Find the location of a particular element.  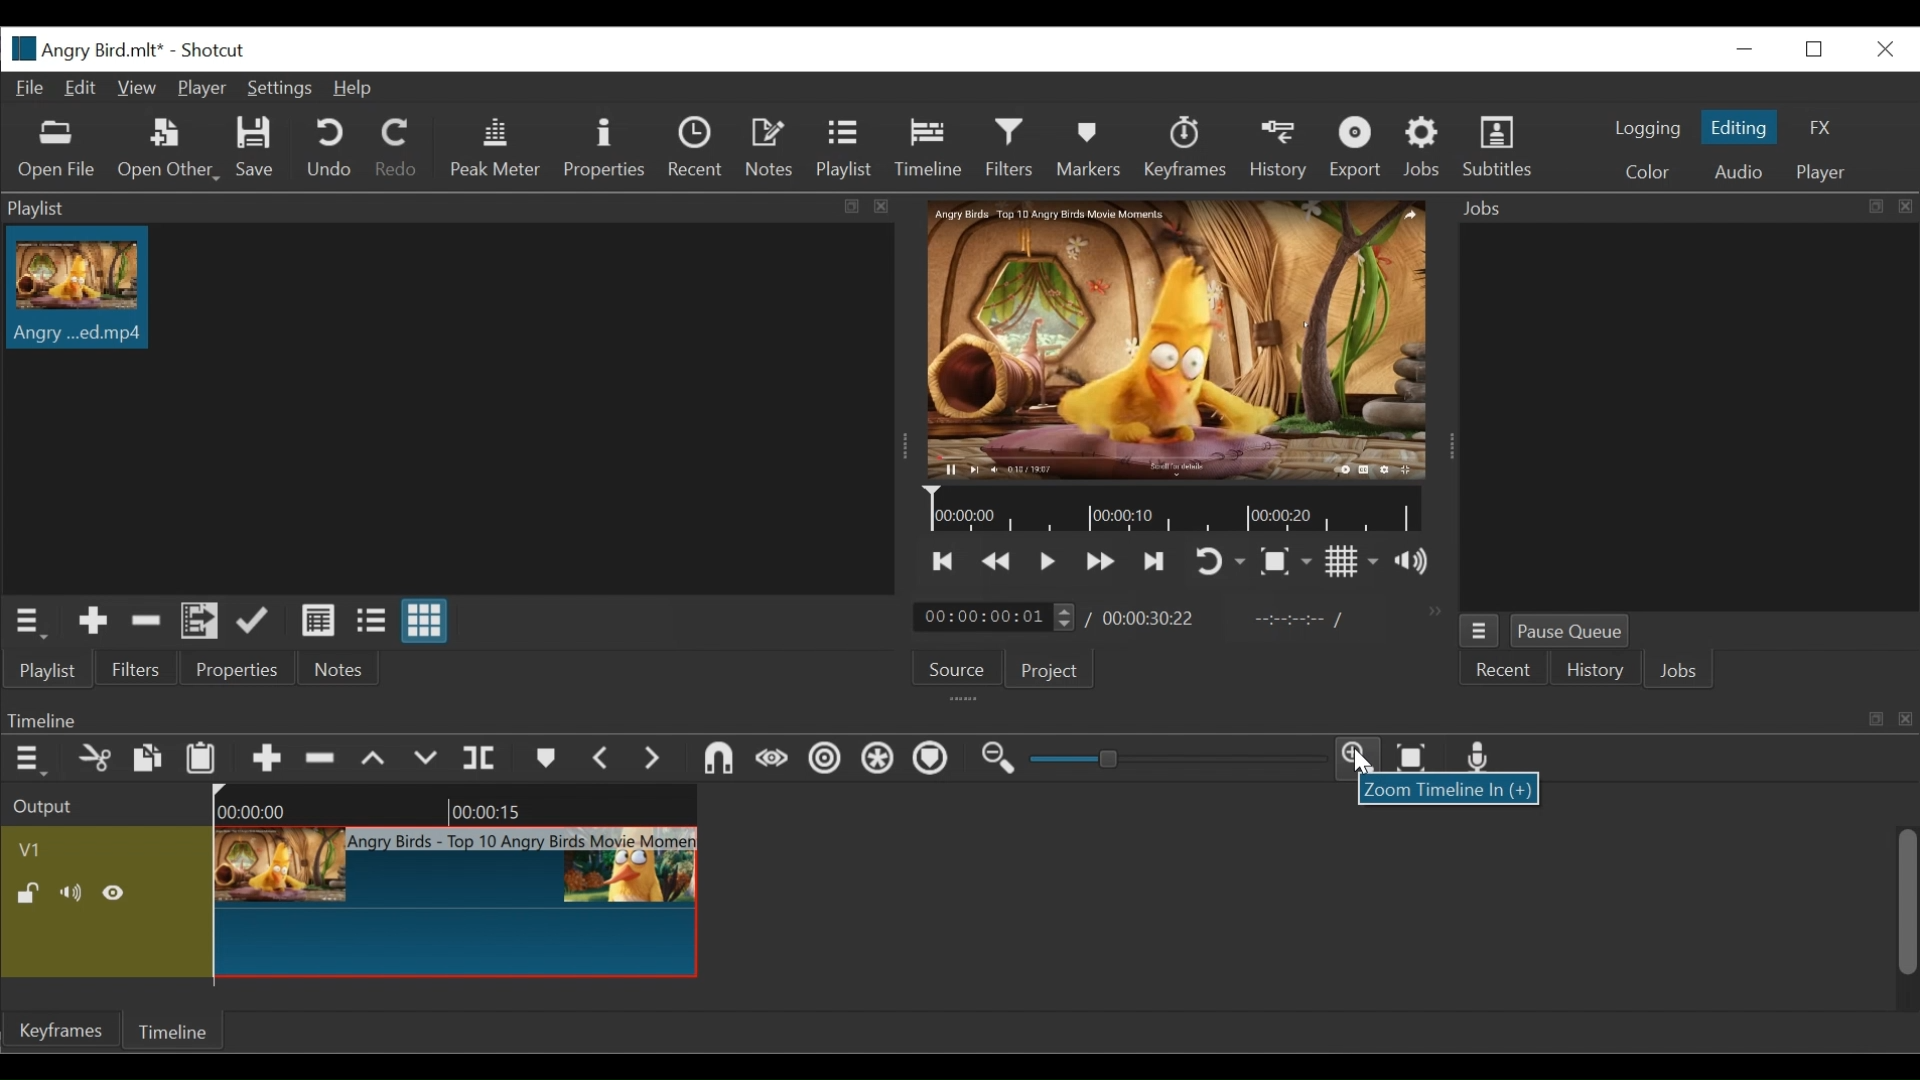

Jobs Panel is located at coordinates (1683, 413).